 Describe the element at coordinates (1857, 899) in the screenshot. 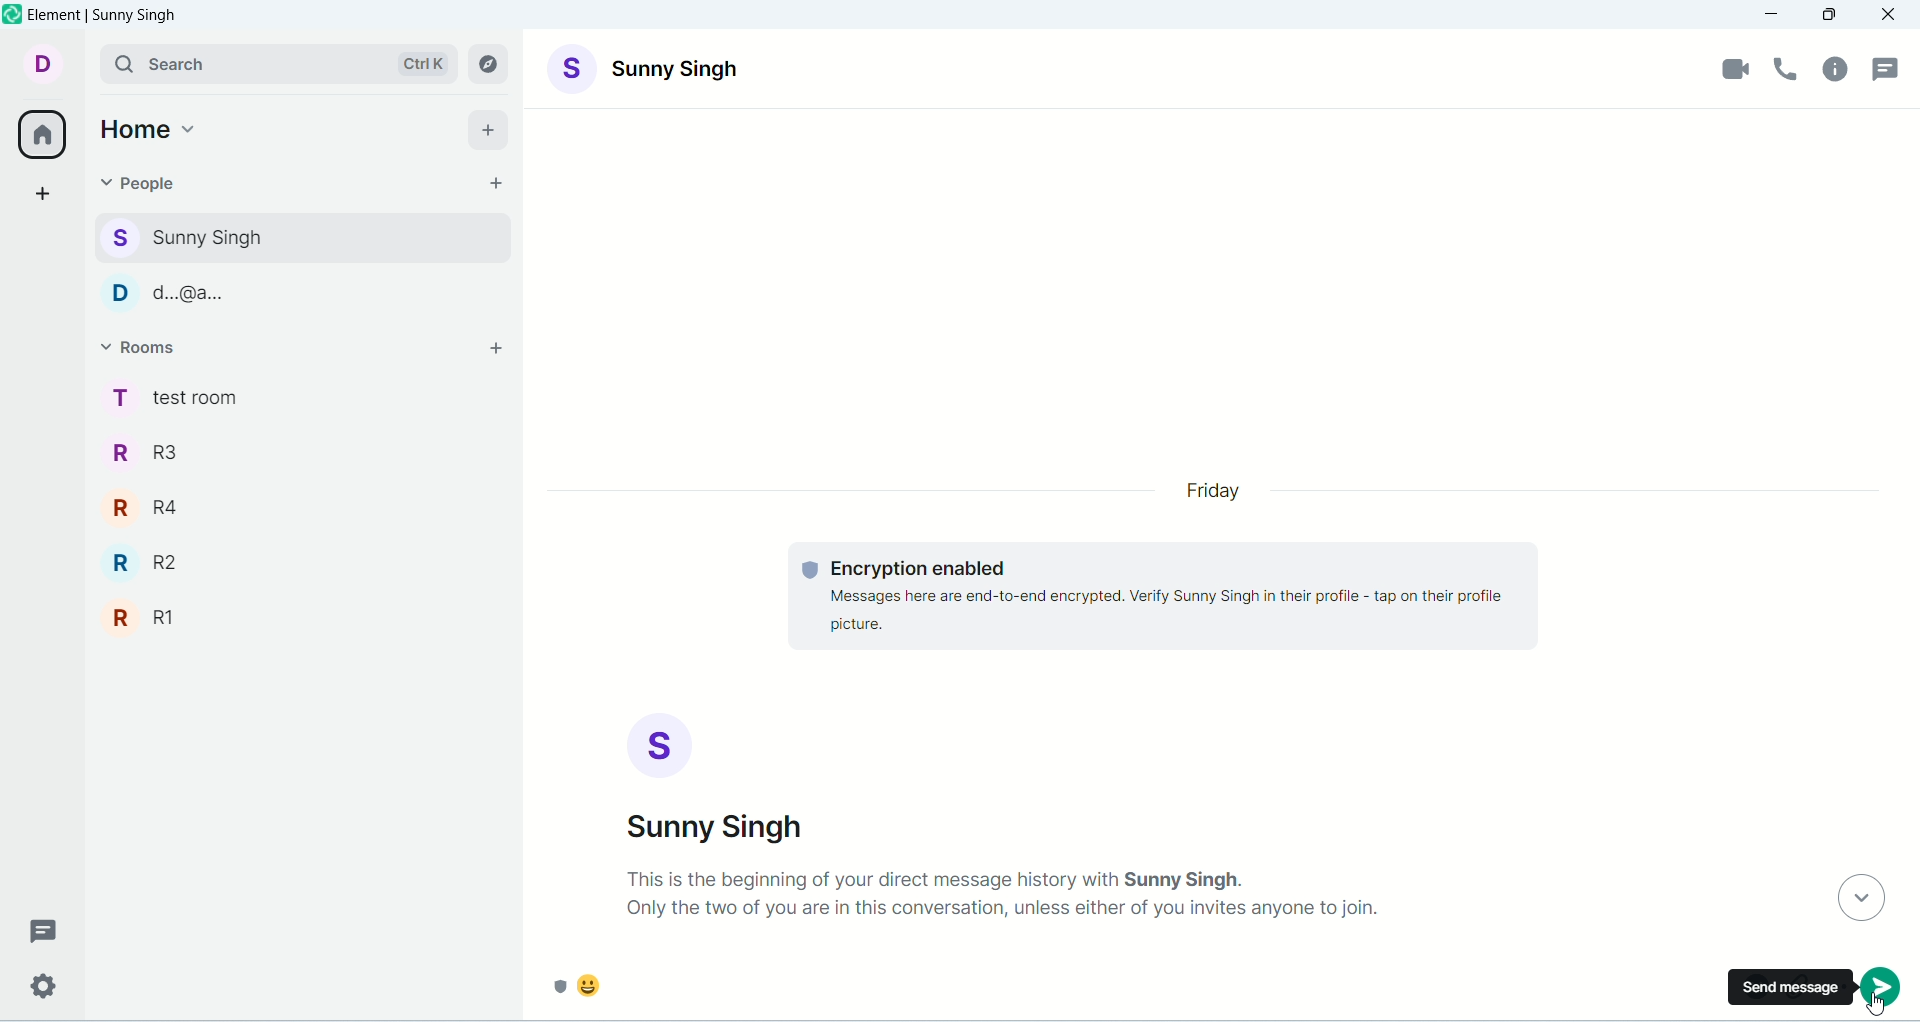

I see `dropdown` at that location.